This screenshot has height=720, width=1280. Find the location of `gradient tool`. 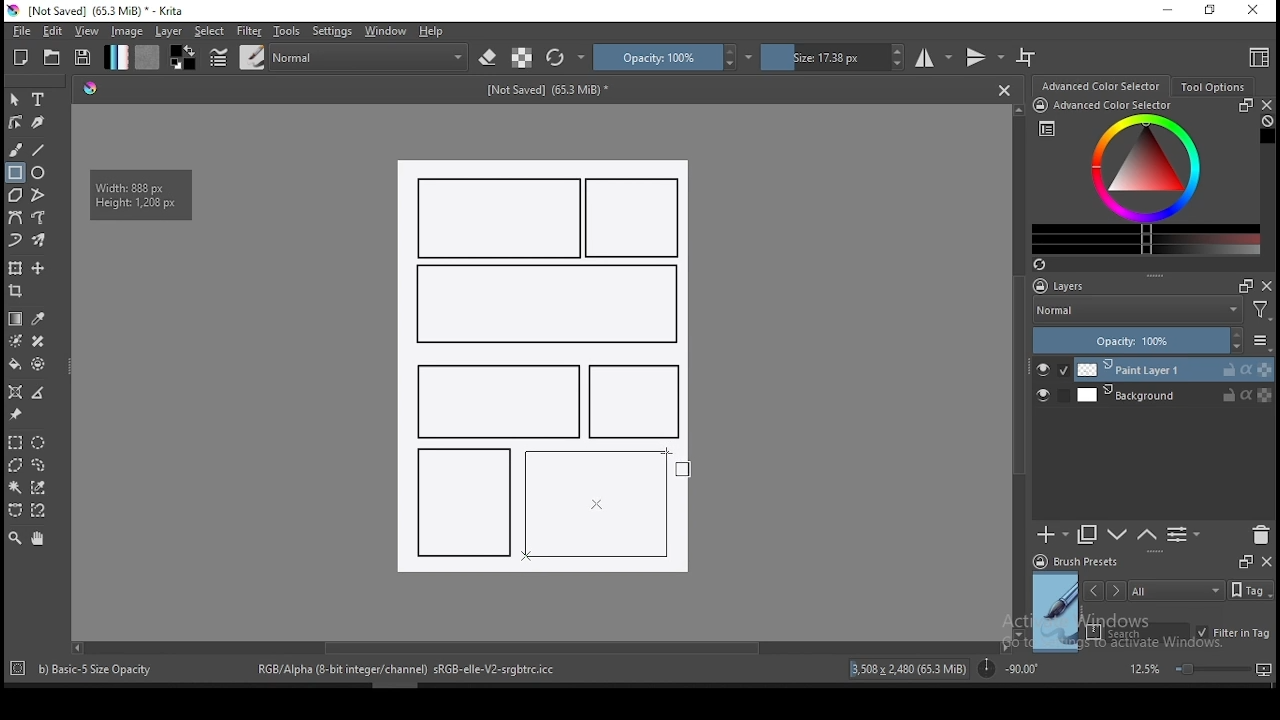

gradient tool is located at coordinates (16, 319).